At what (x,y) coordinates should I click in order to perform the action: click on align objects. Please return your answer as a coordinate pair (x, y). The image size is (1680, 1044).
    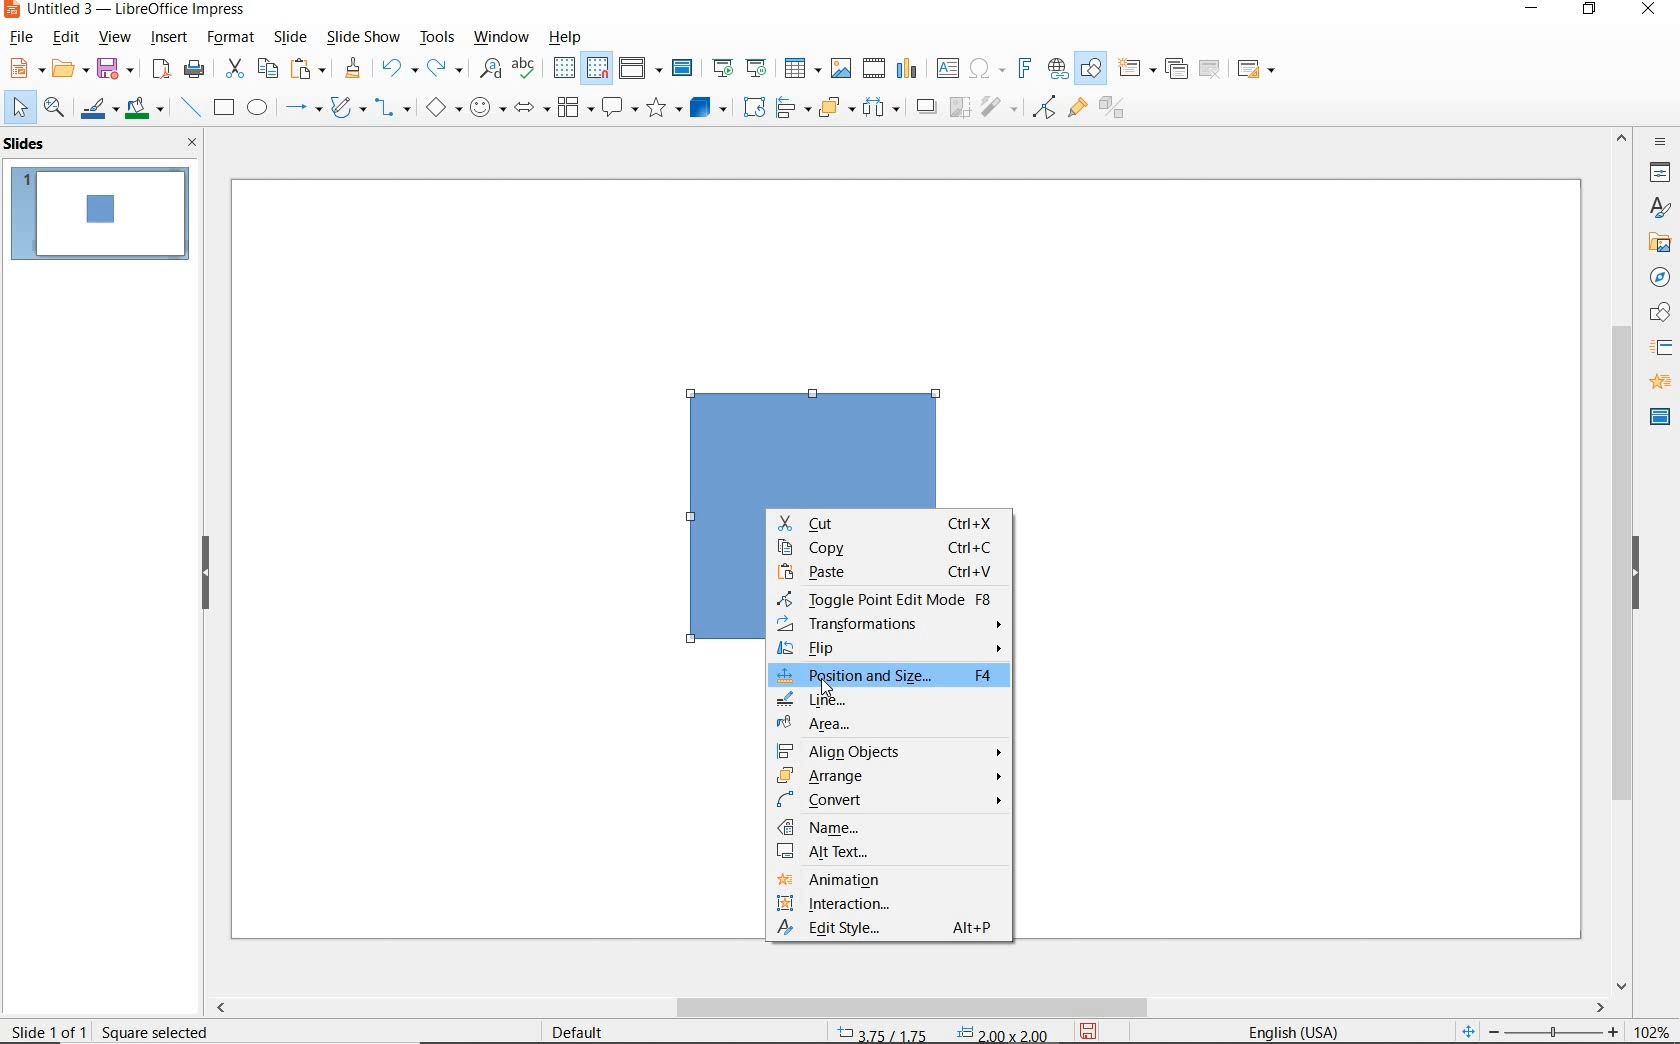
    Looking at the image, I should click on (793, 110).